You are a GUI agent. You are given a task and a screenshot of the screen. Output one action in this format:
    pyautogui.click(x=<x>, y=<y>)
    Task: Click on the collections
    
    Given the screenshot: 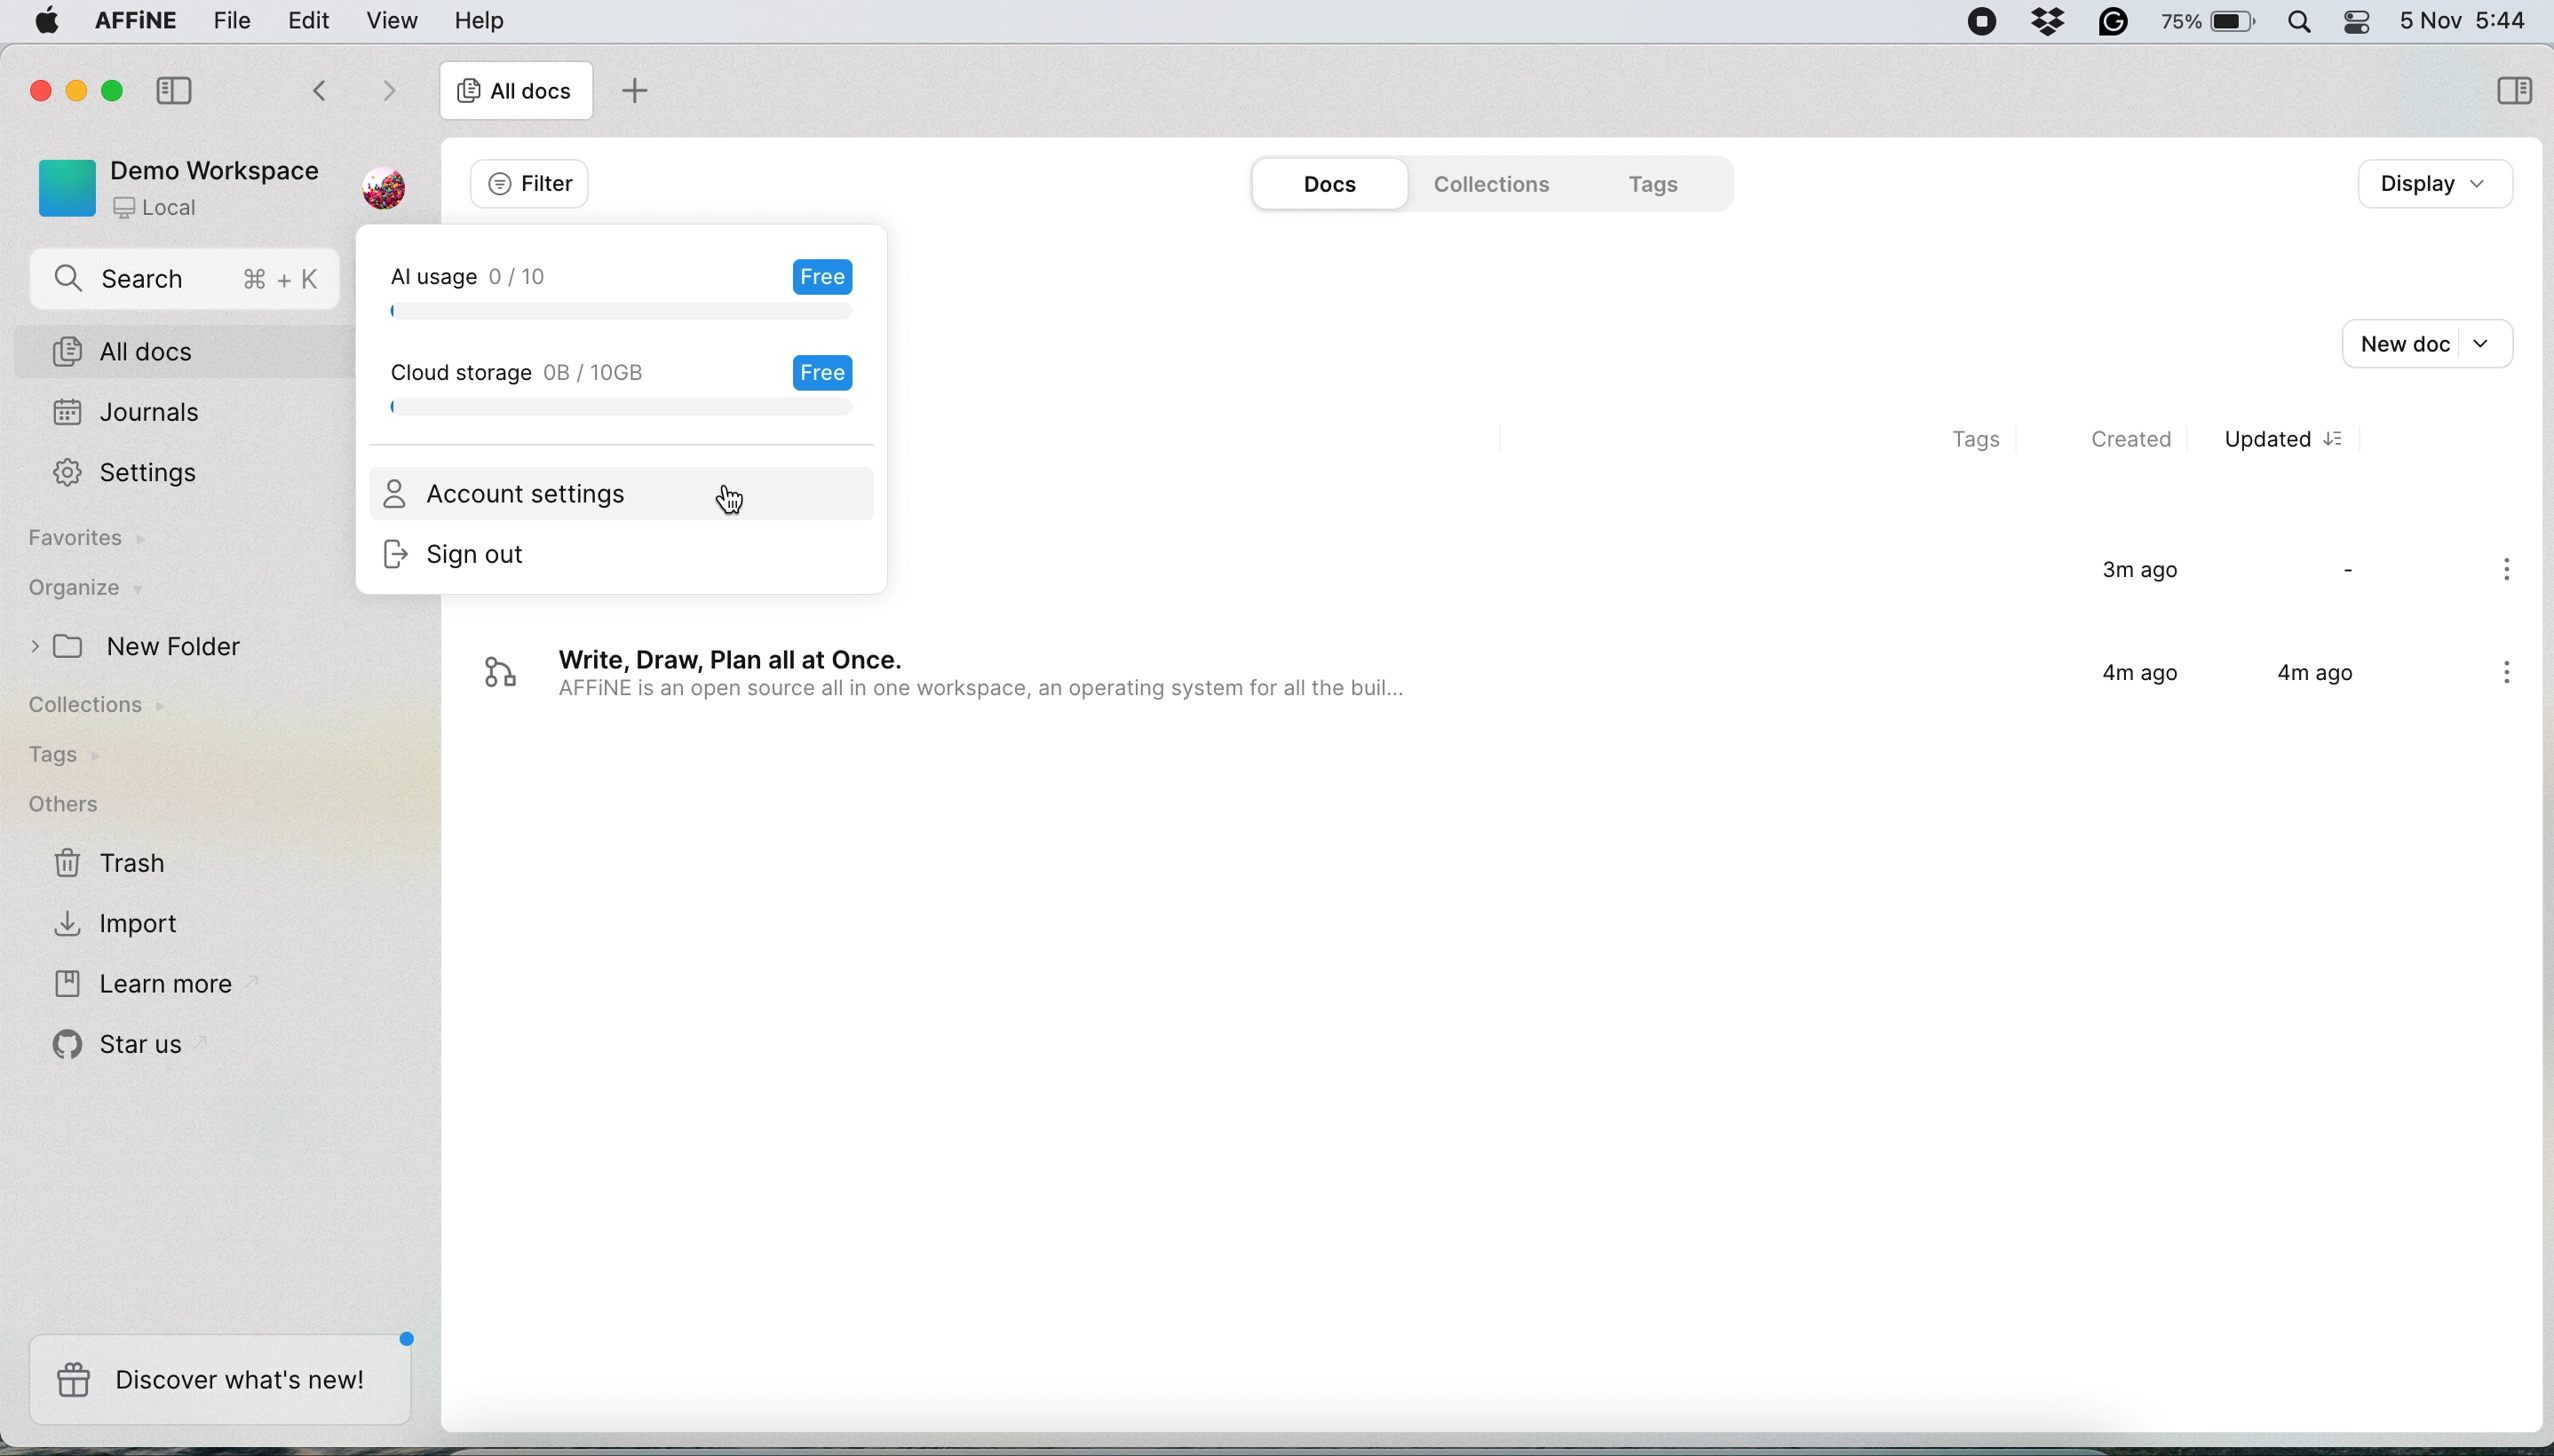 What is the action you would take?
    pyautogui.click(x=1485, y=184)
    